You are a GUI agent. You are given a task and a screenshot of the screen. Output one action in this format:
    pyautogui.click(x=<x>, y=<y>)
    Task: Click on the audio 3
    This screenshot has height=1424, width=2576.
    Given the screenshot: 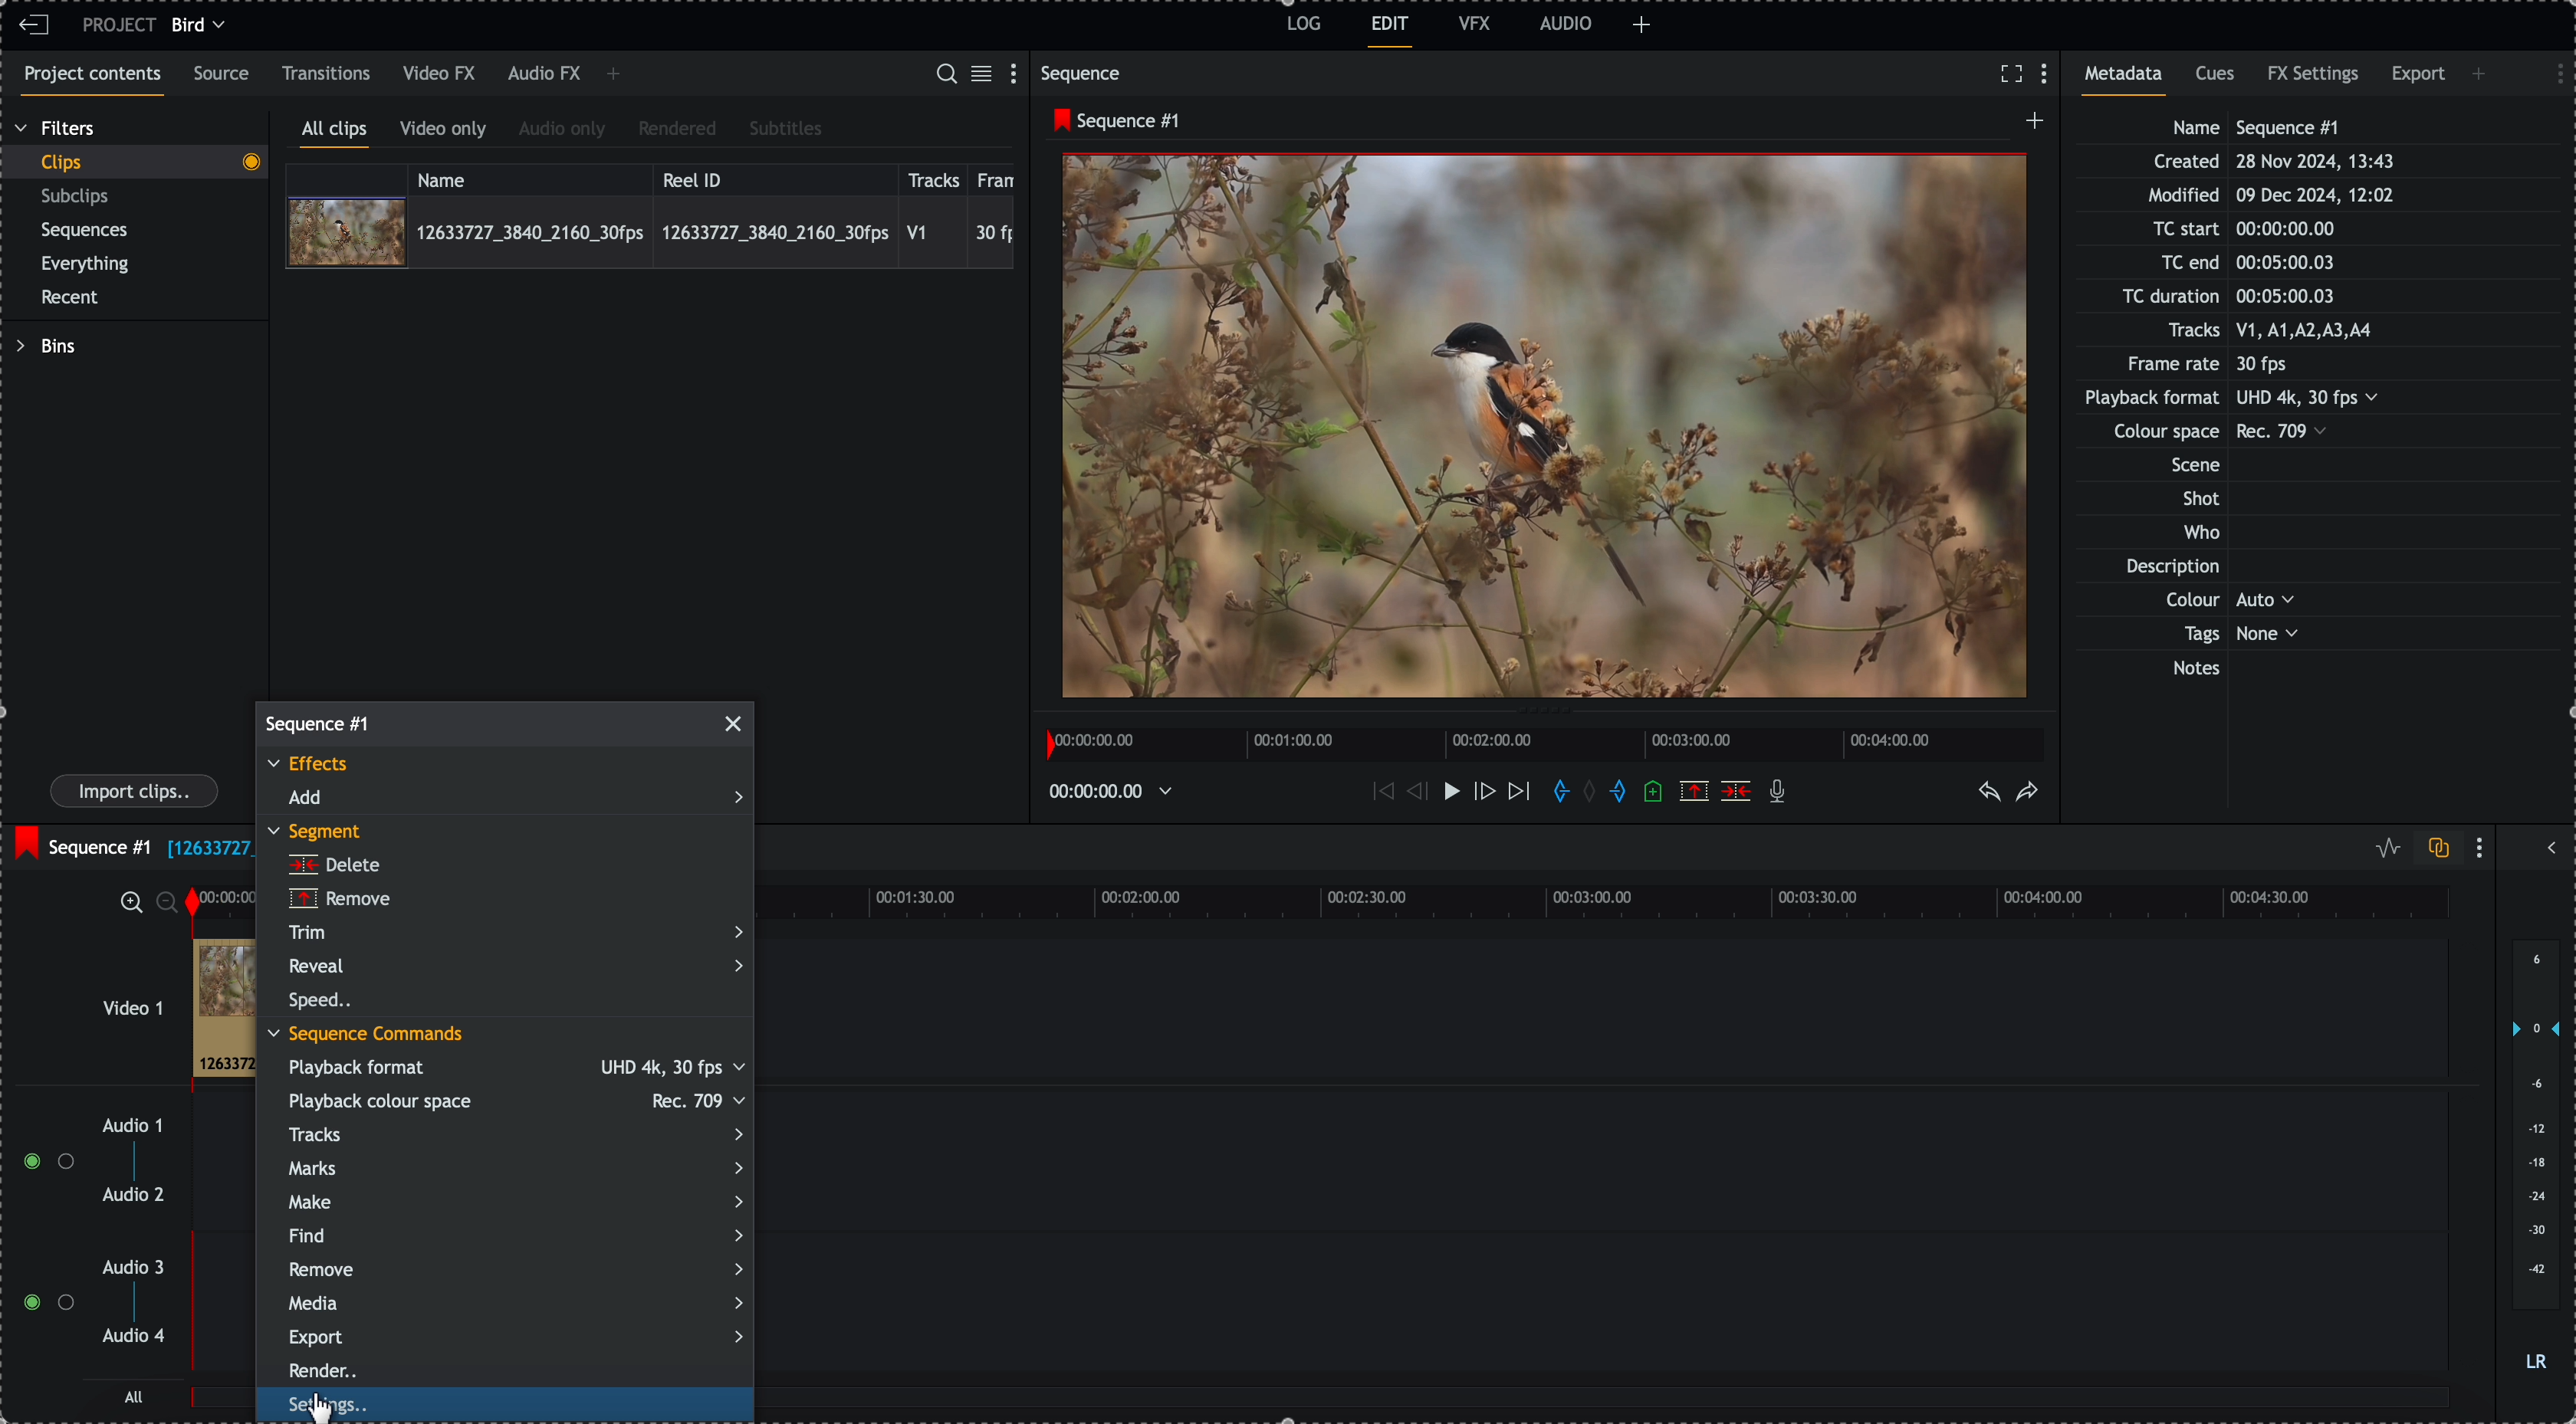 What is the action you would take?
    pyautogui.click(x=138, y=1268)
    